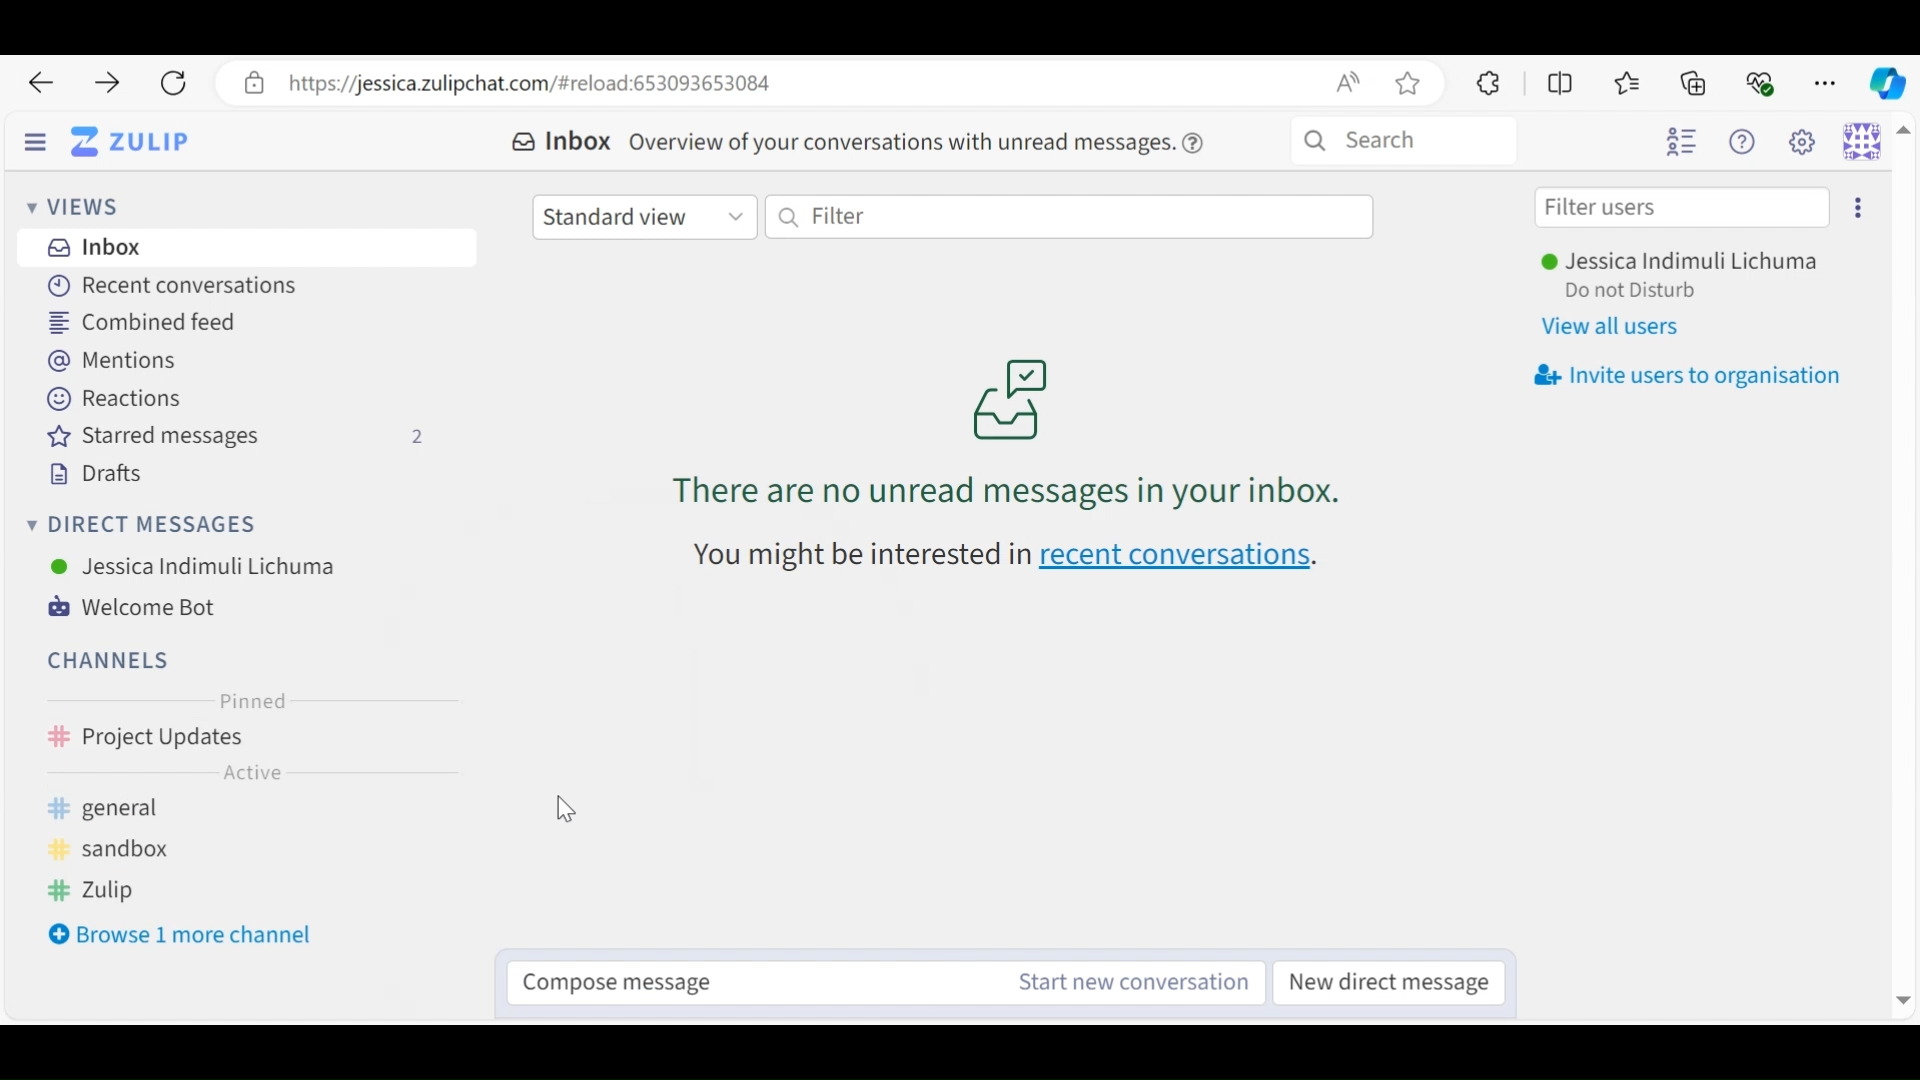  Describe the element at coordinates (1485, 82) in the screenshot. I see `Extension` at that location.